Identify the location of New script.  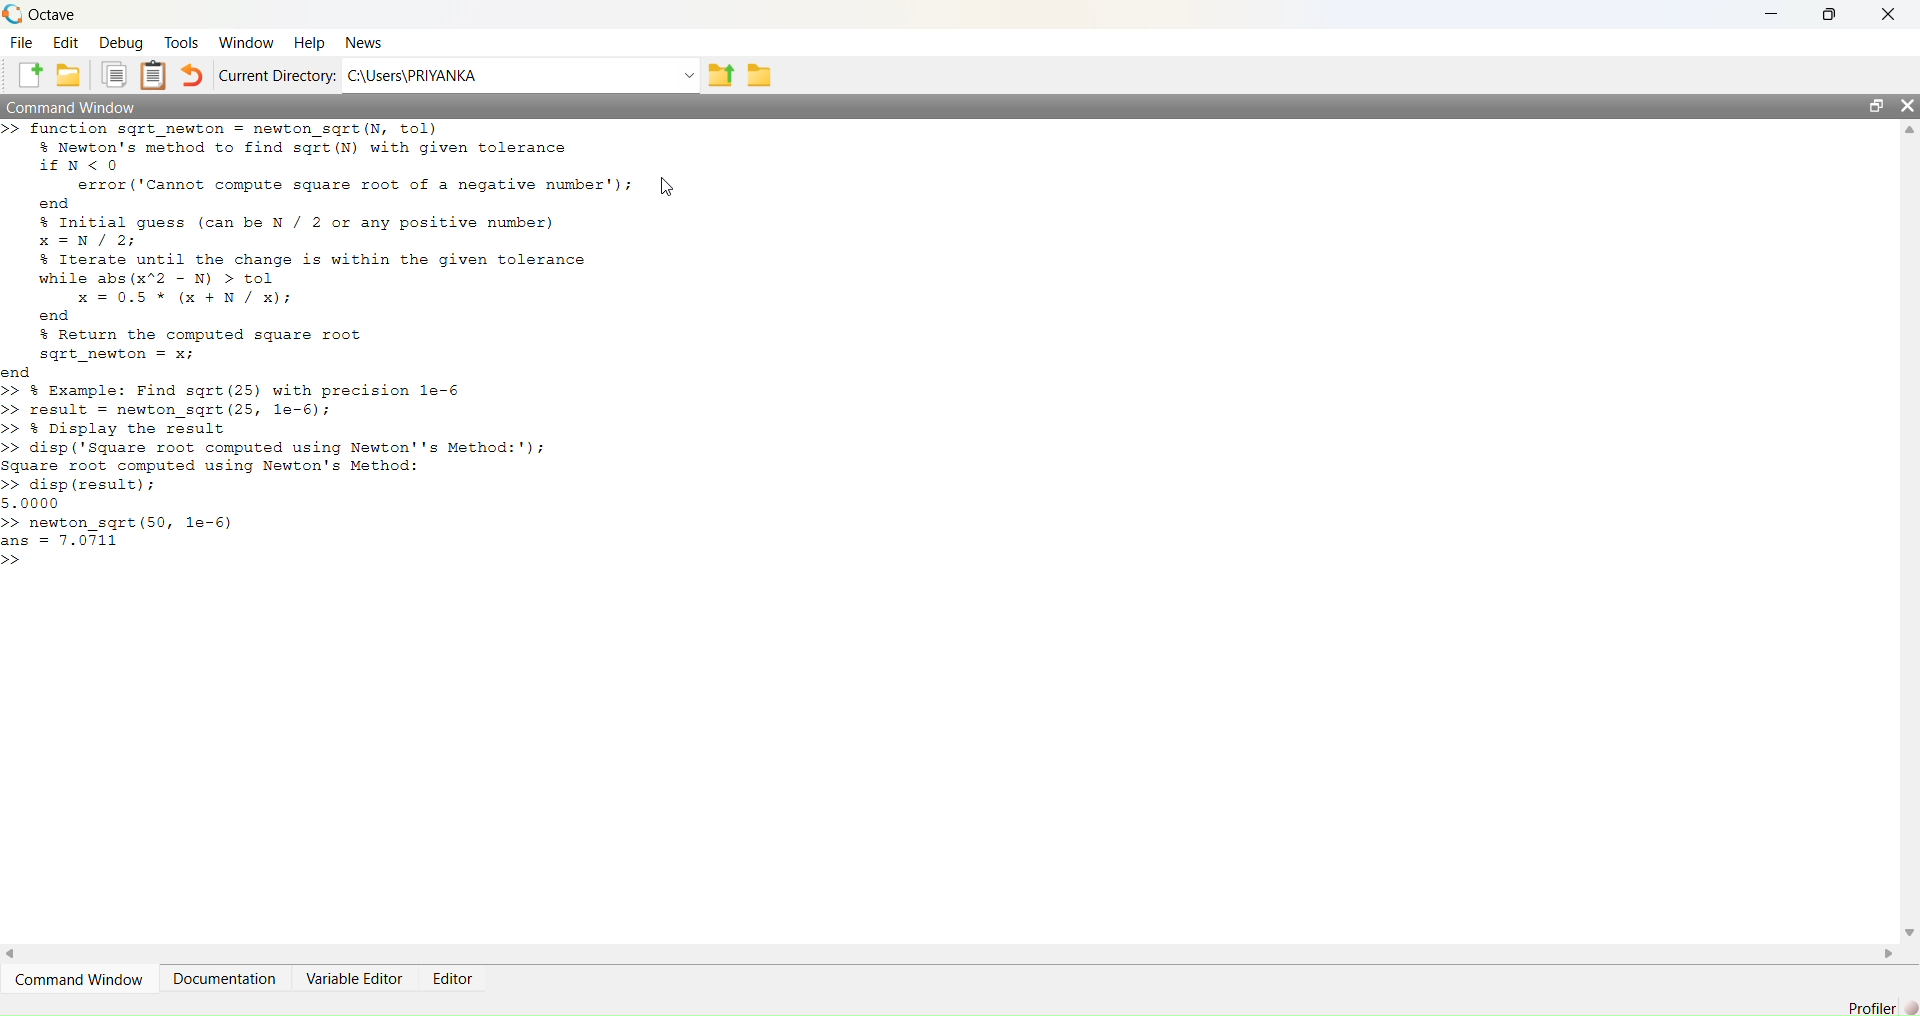
(31, 75).